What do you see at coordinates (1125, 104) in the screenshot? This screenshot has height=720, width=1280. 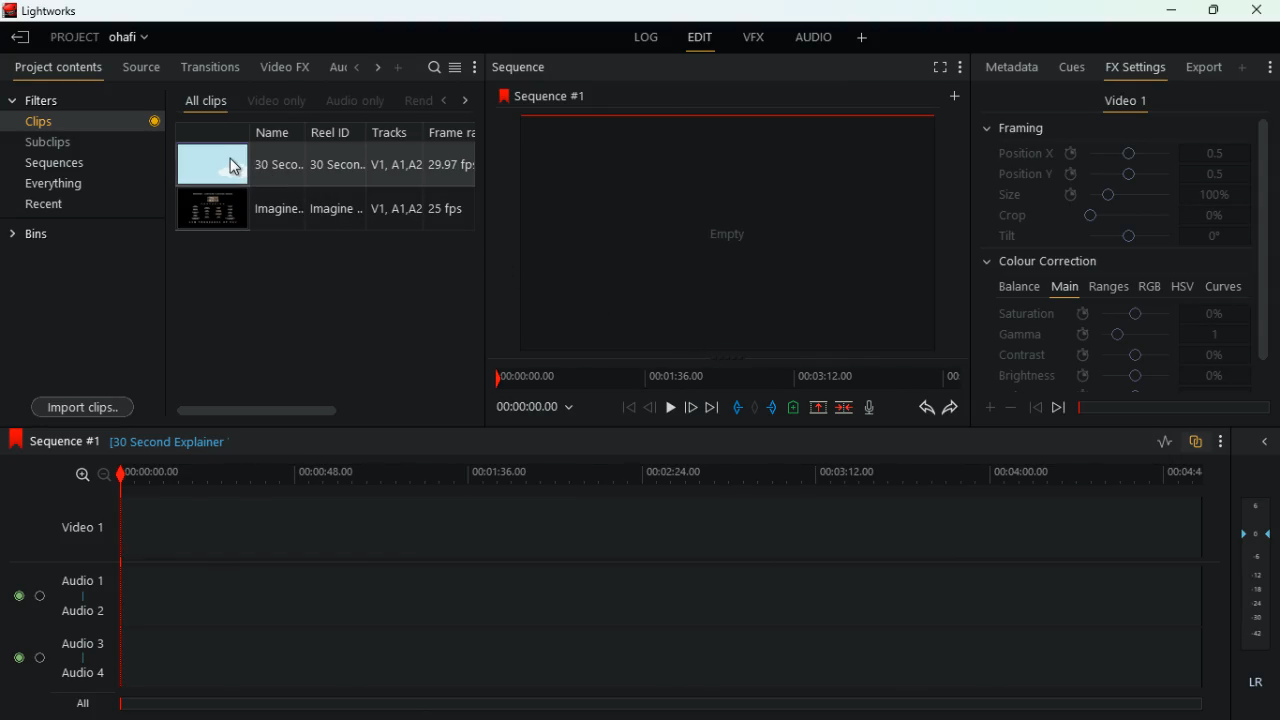 I see `video 1` at bounding box center [1125, 104].